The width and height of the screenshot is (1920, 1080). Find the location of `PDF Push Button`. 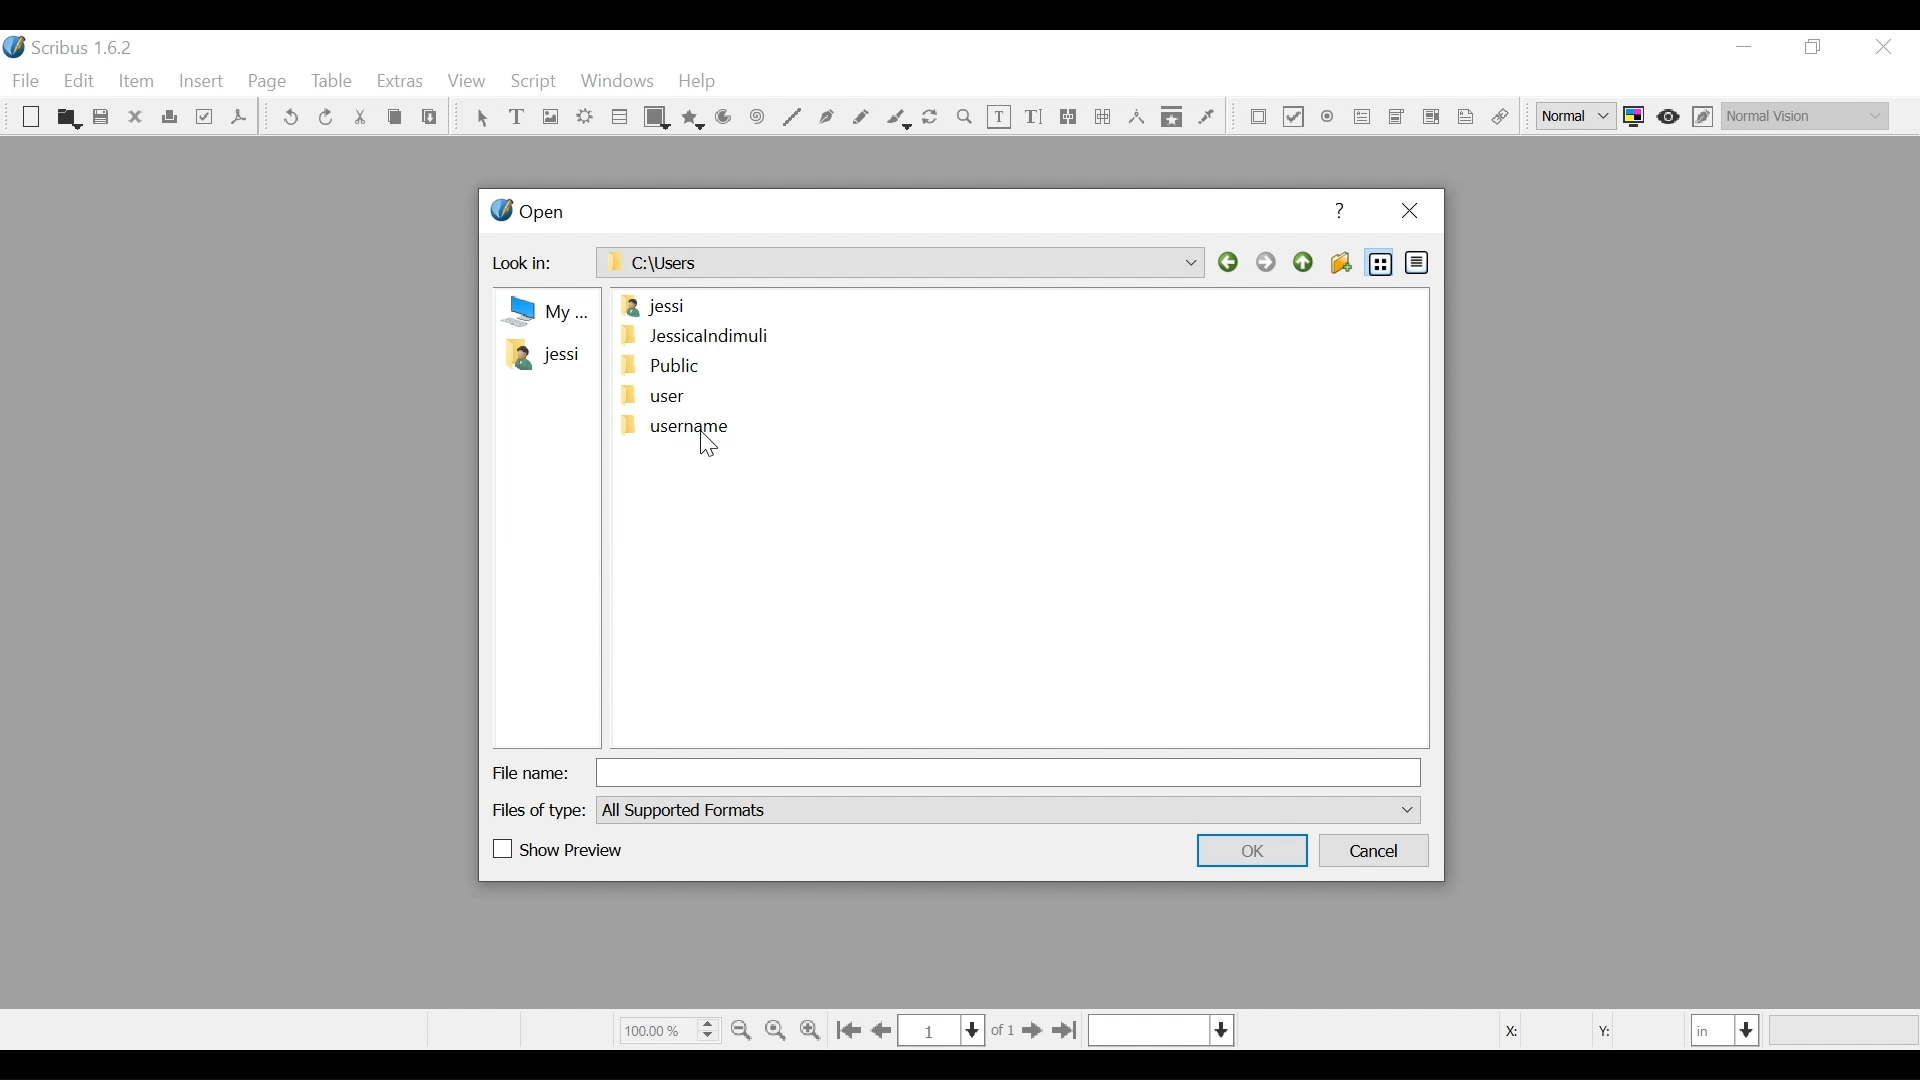

PDF Push Button is located at coordinates (1259, 118).